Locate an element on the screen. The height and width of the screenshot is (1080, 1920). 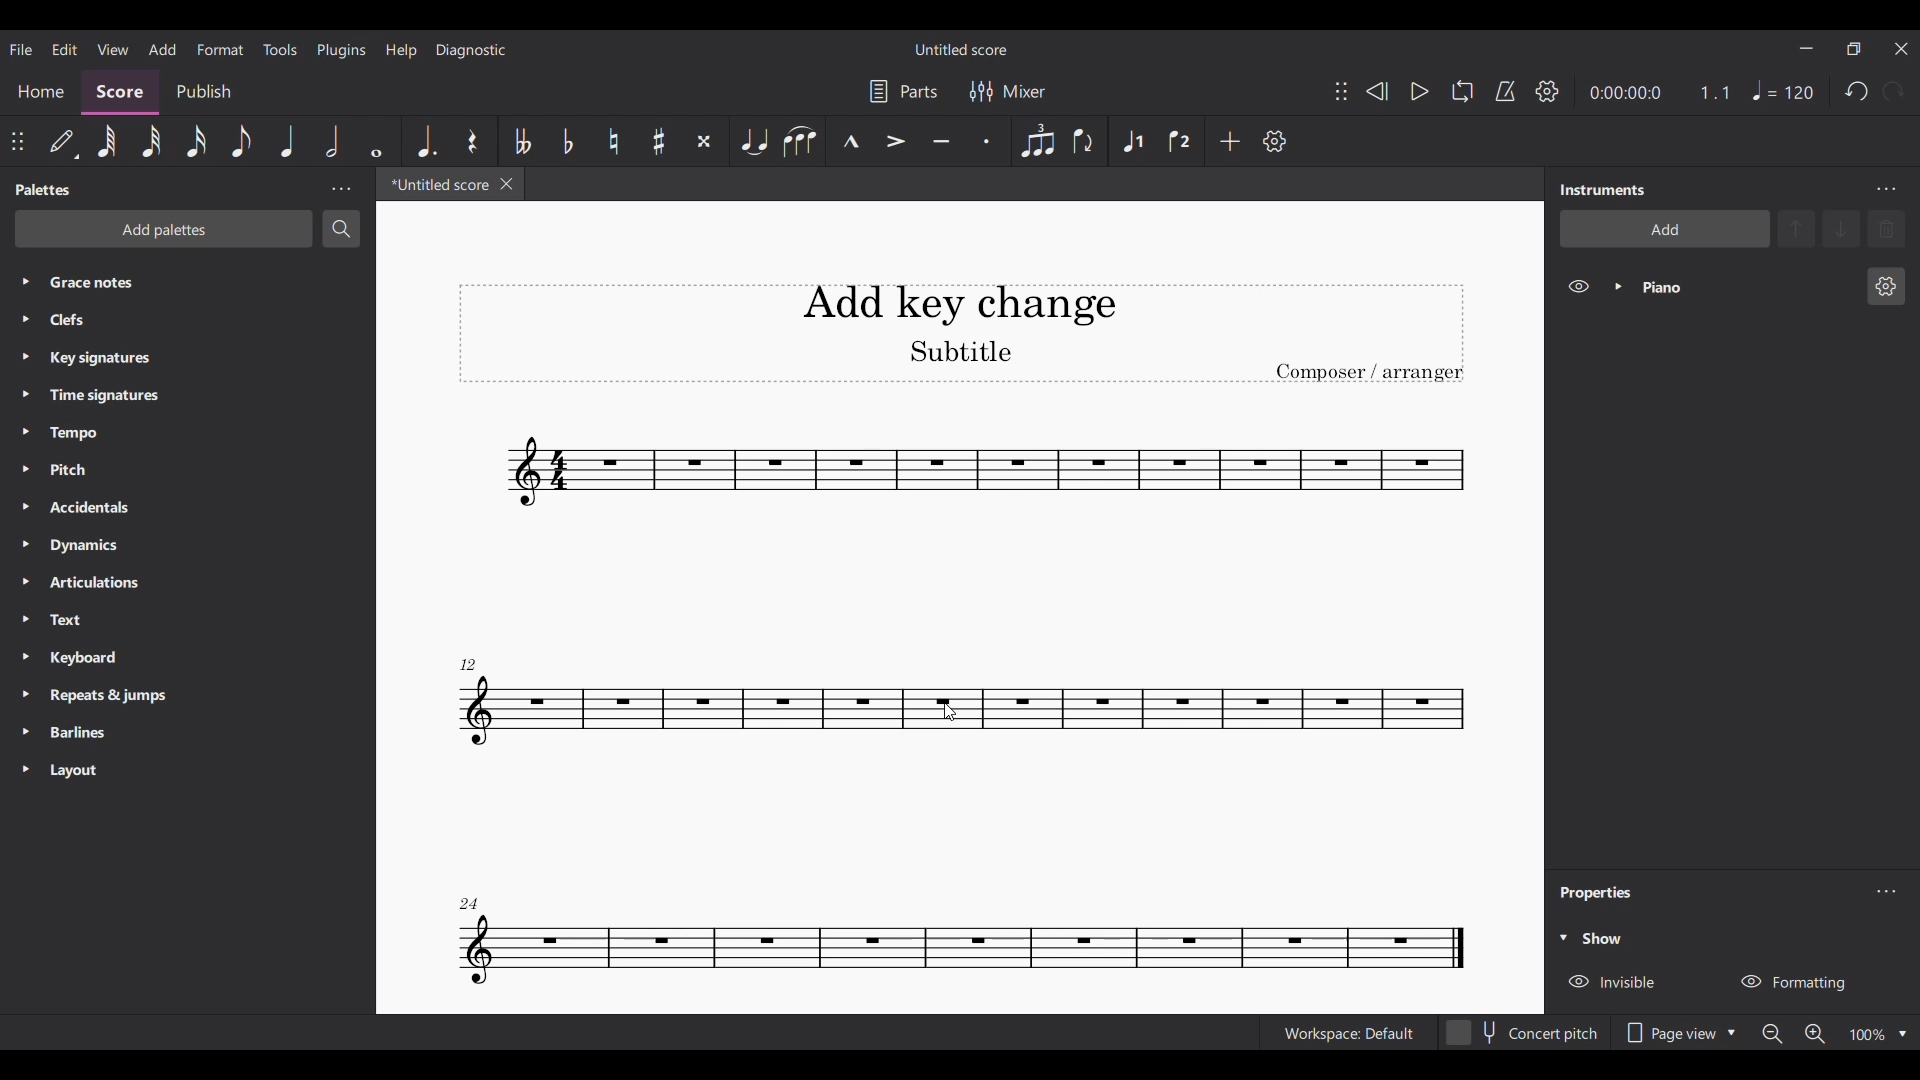
Tools menu is located at coordinates (280, 49).